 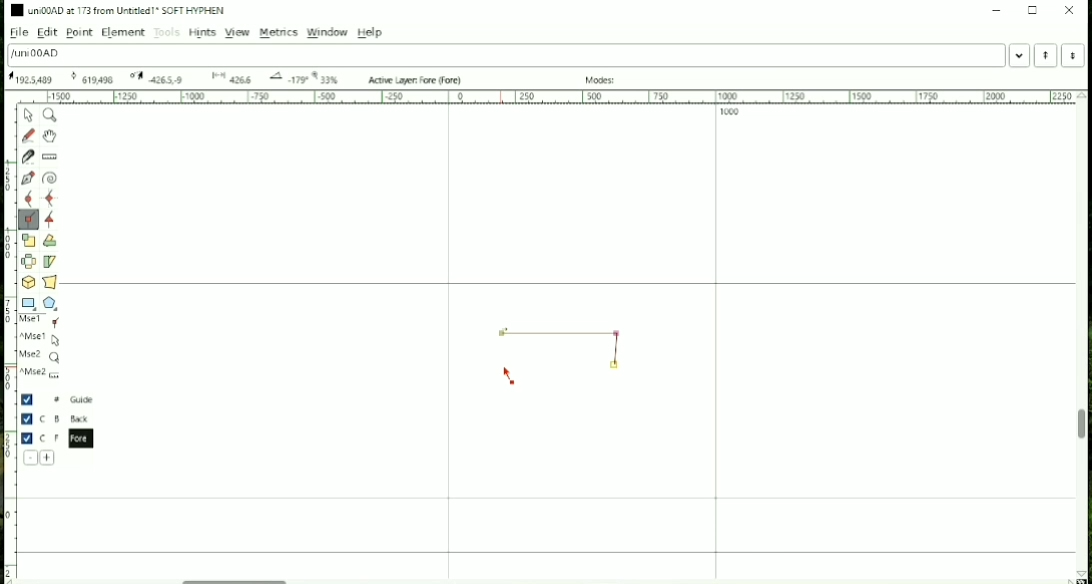 I want to click on Edit, so click(x=49, y=33).